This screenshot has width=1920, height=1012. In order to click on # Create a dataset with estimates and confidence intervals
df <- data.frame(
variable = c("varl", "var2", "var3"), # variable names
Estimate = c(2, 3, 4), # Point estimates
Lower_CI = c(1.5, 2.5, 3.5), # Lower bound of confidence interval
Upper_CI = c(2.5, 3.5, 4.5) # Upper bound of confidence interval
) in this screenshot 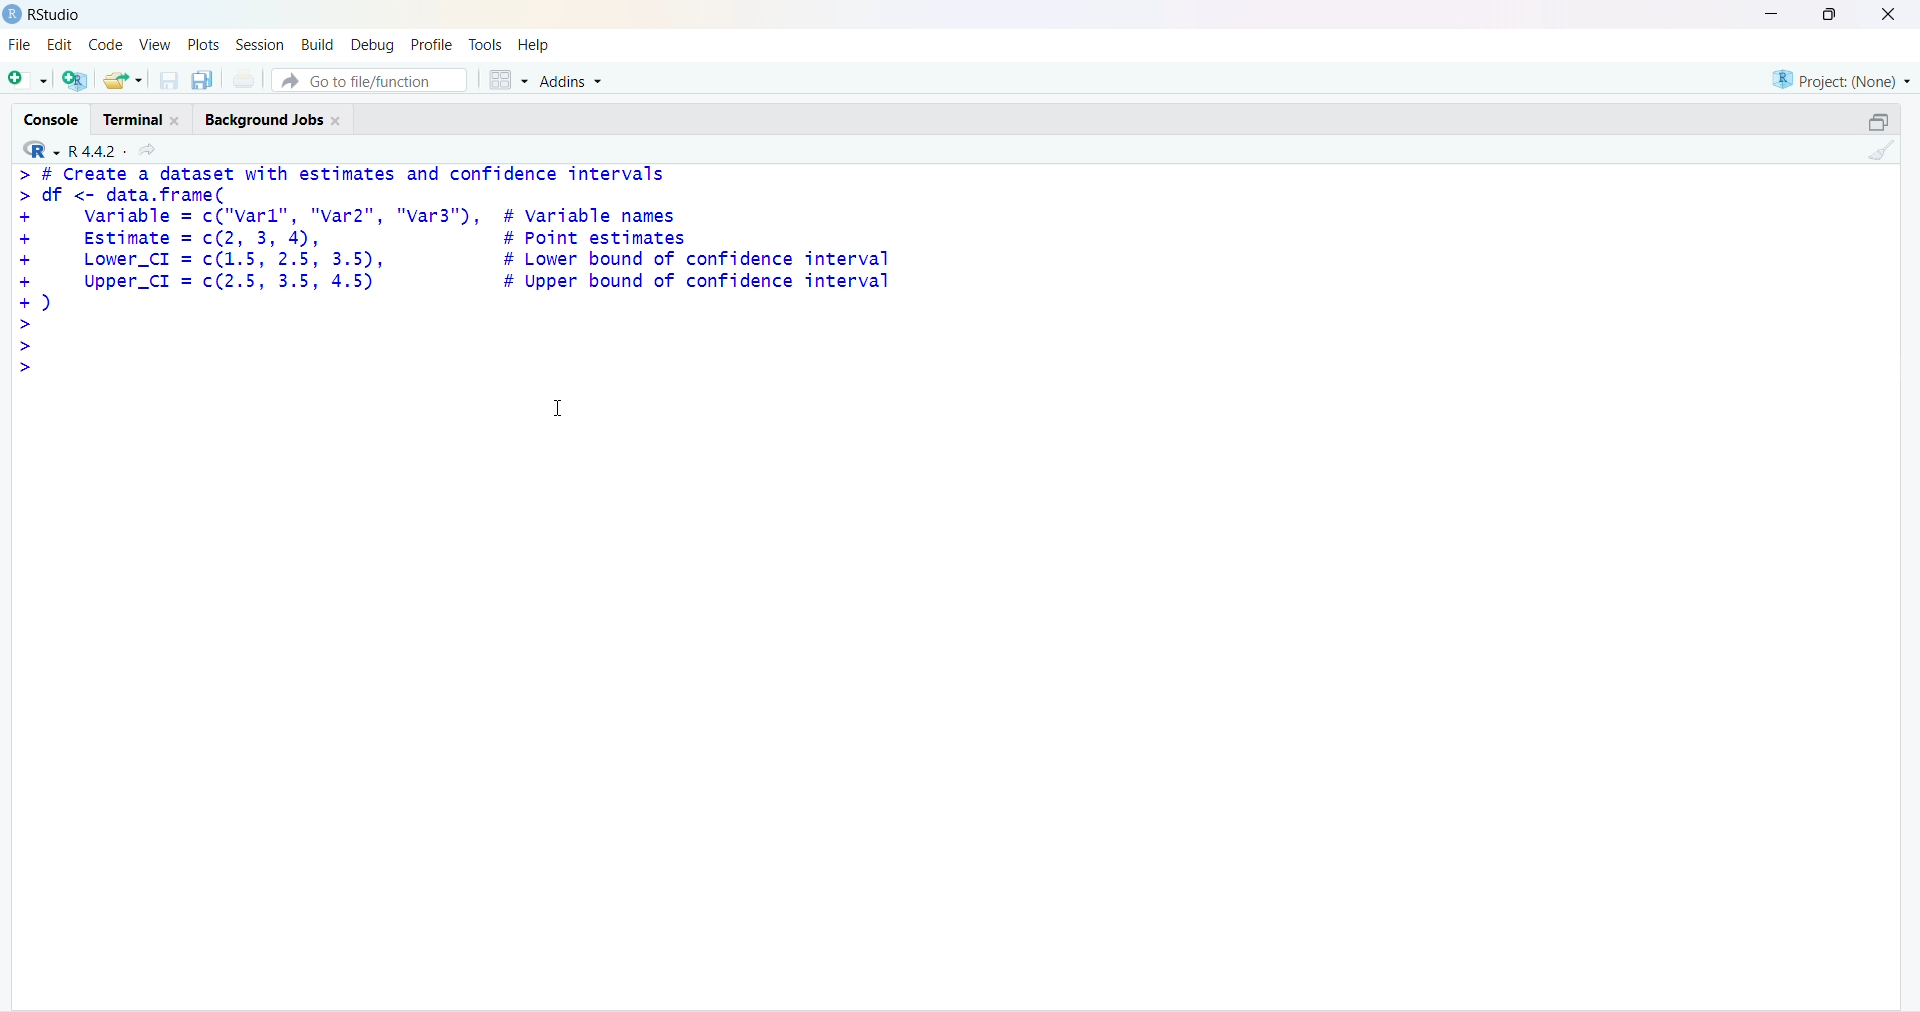, I will do `click(466, 273)`.